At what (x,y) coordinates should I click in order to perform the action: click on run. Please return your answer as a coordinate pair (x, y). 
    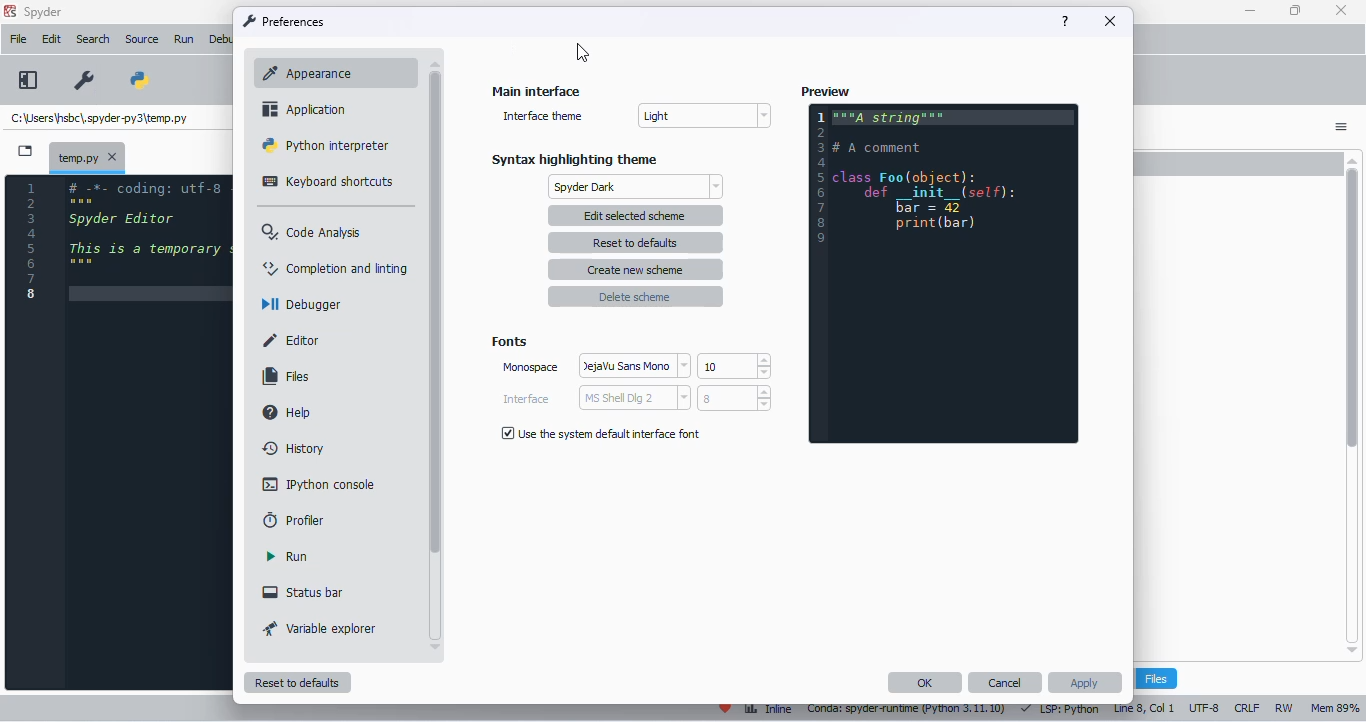
    Looking at the image, I should click on (184, 40).